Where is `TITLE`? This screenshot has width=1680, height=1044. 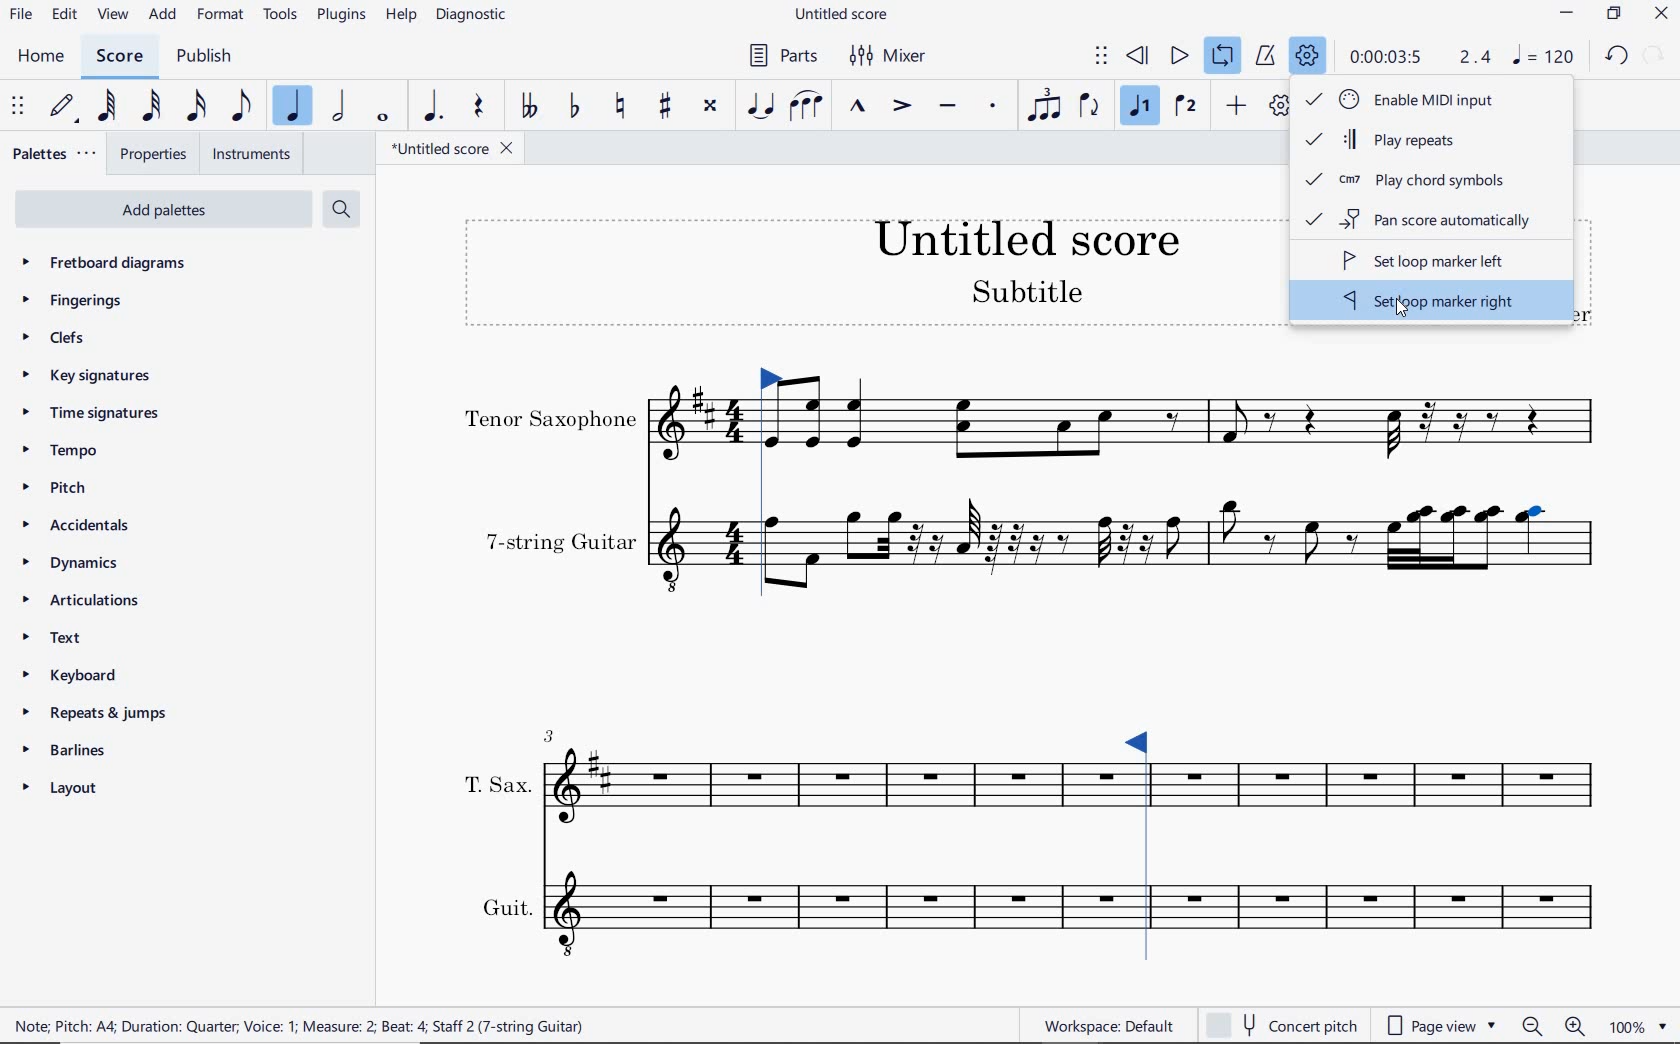 TITLE is located at coordinates (844, 268).